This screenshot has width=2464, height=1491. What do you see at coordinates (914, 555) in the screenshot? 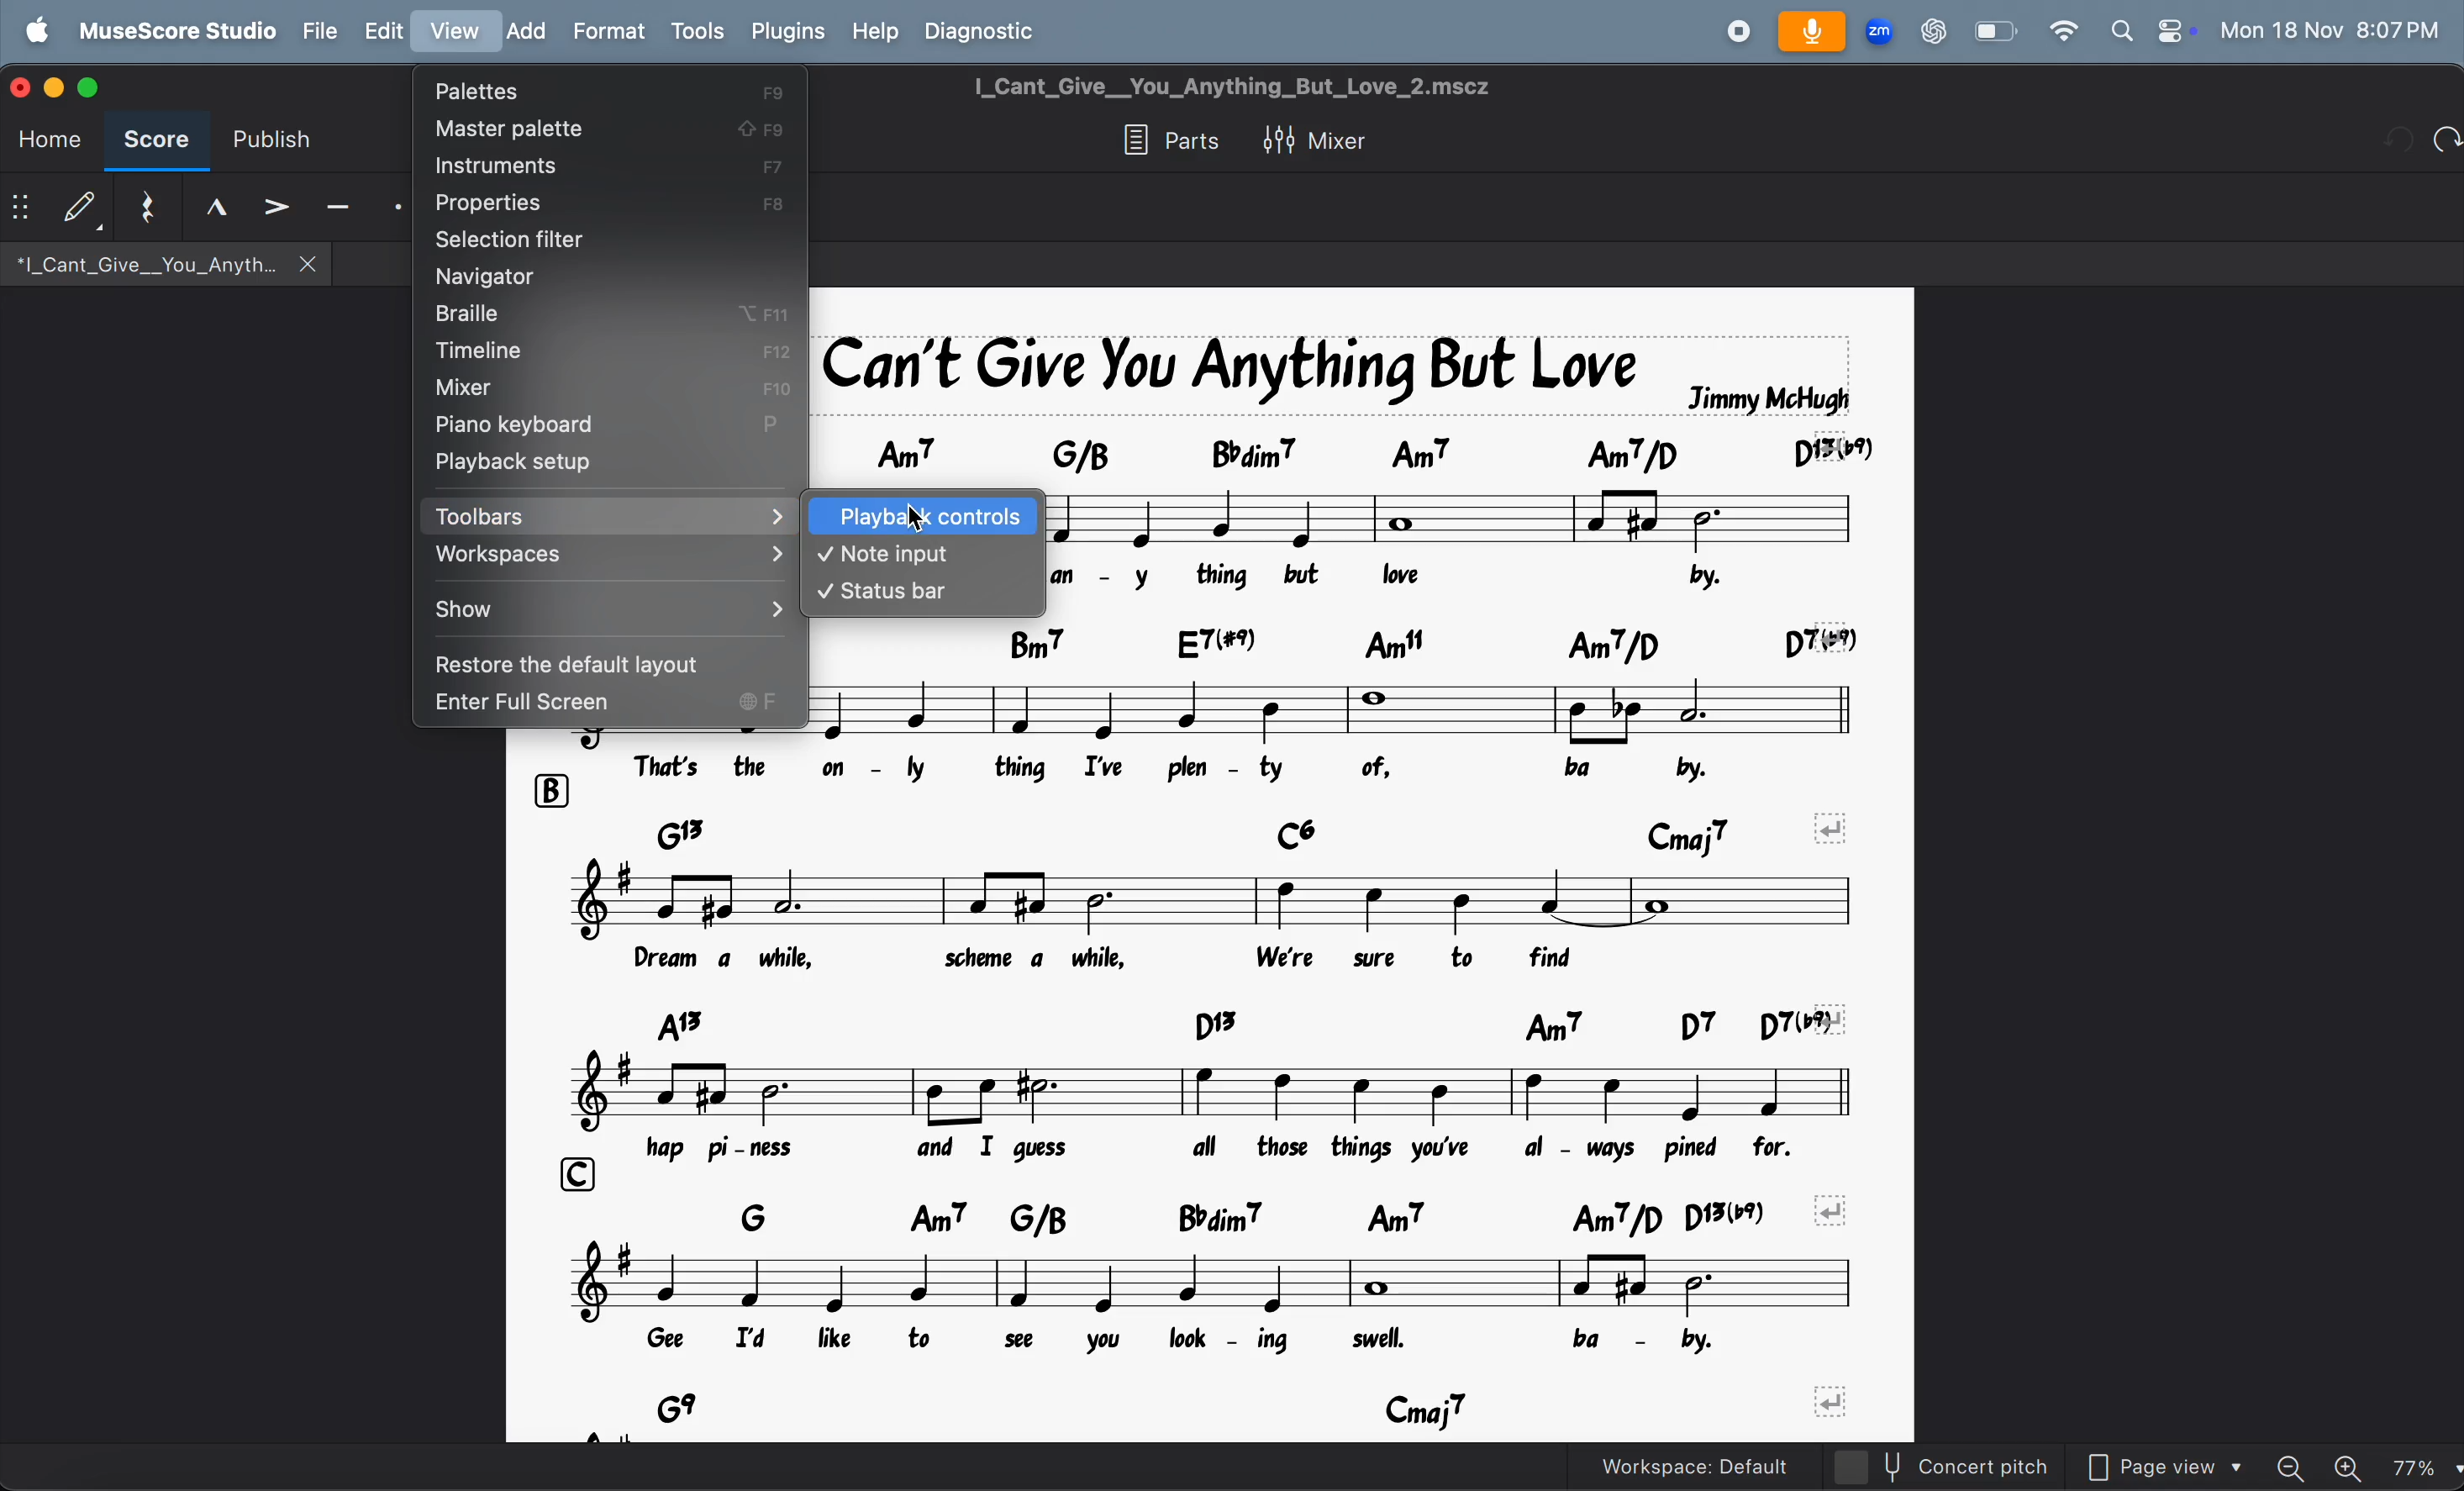
I see `note input` at bounding box center [914, 555].